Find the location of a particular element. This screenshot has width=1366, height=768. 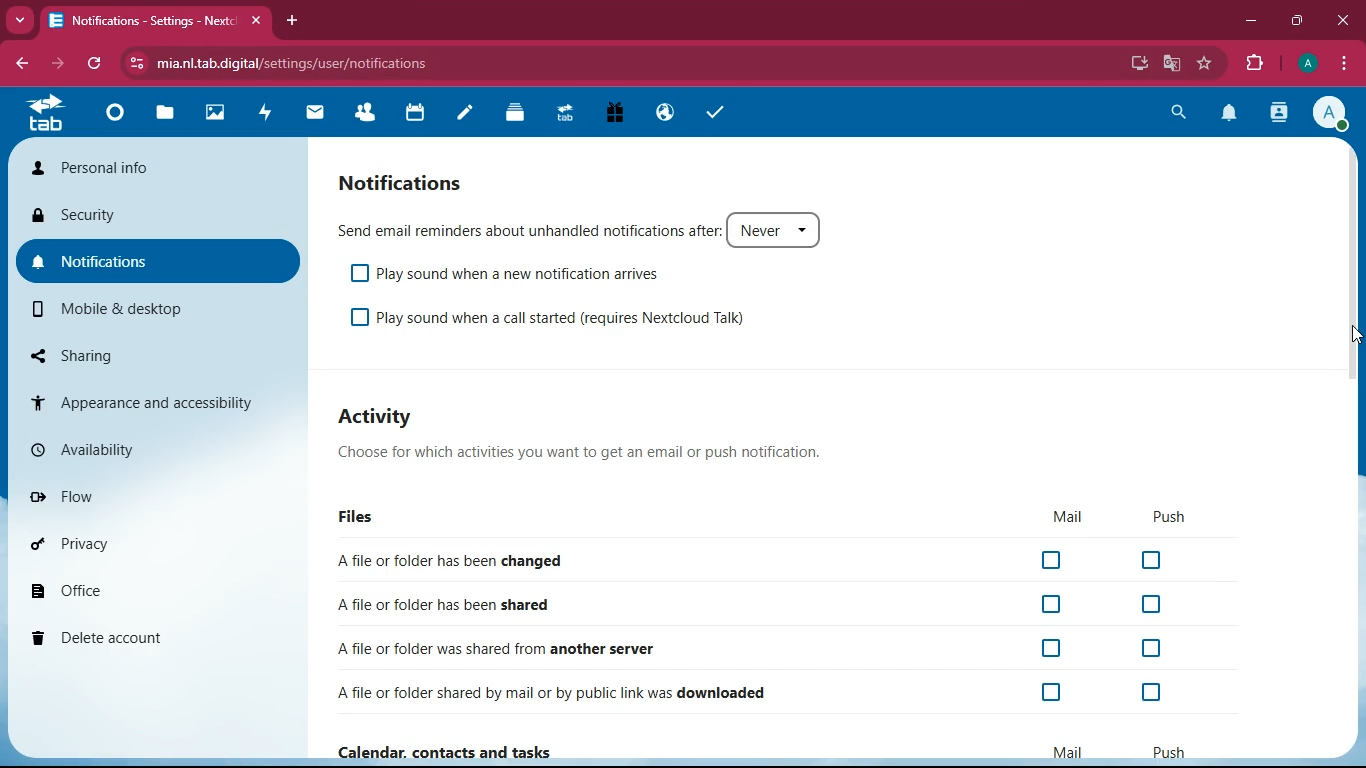

minimize is located at coordinates (1251, 22).